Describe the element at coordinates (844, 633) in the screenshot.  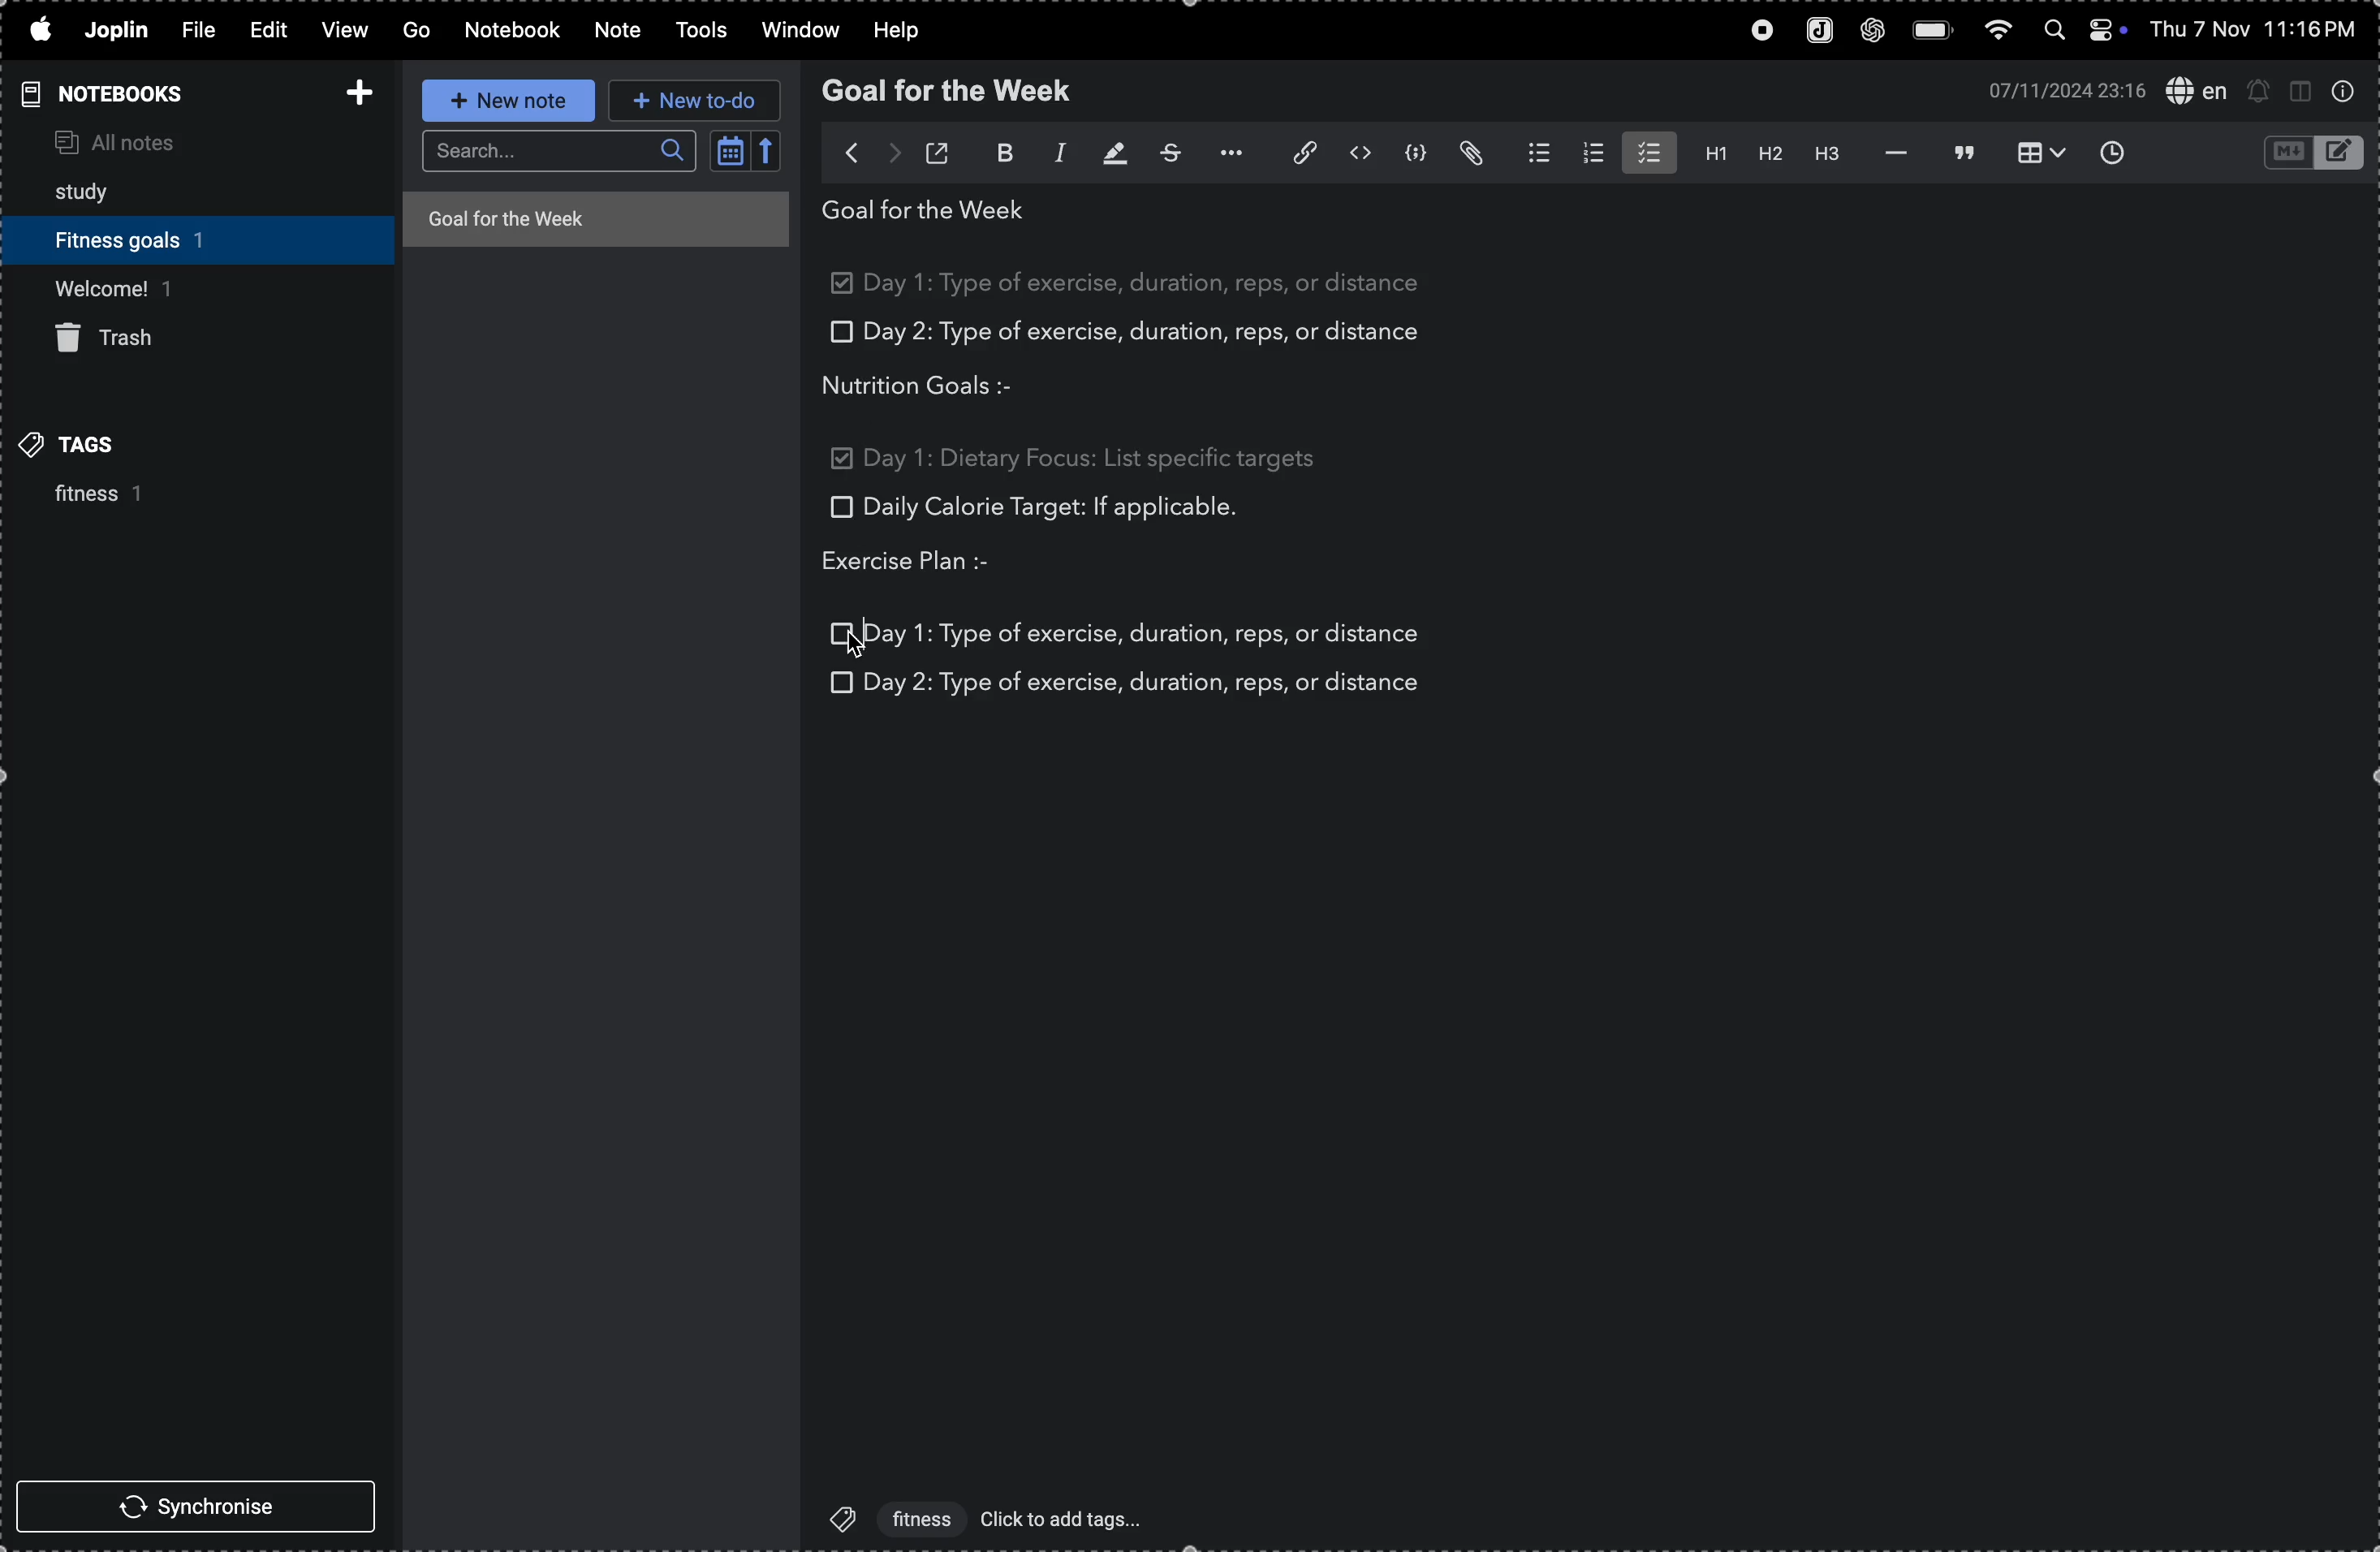
I see `checkbox` at that location.